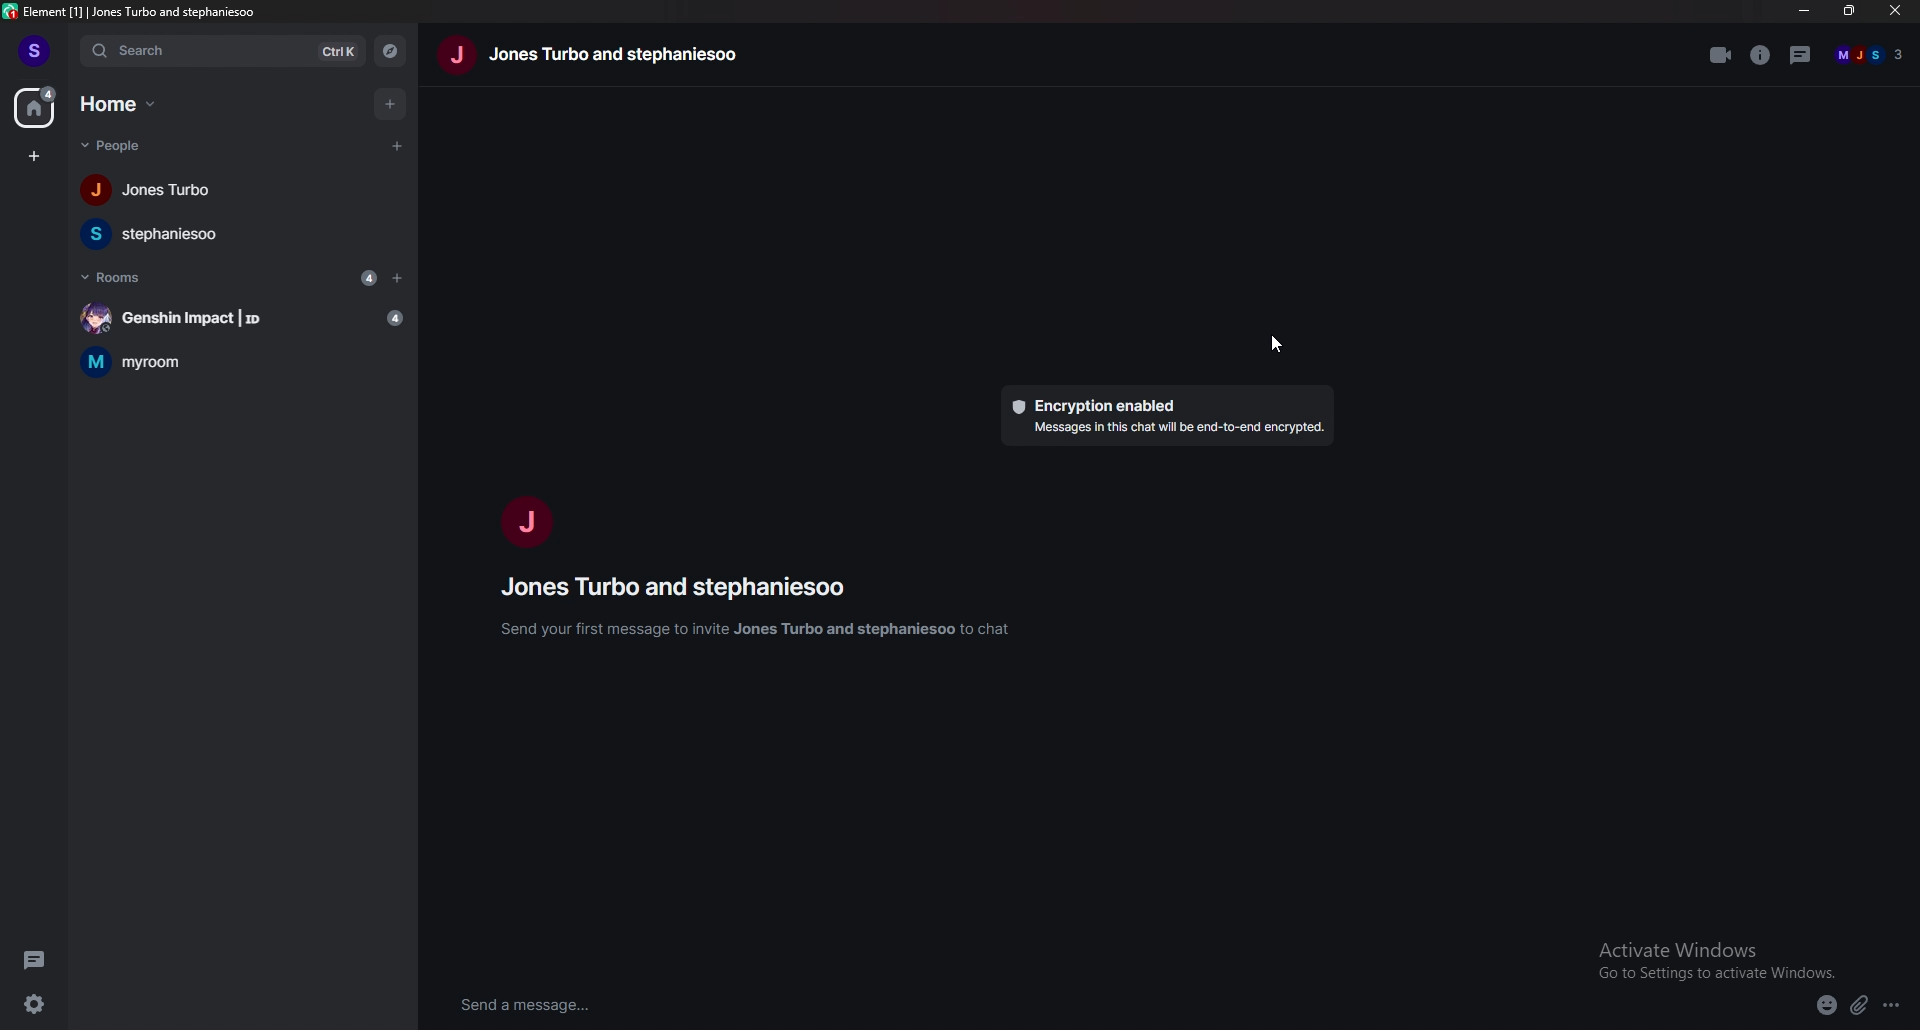  What do you see at coordinates (38, 1003) in the screenshot?
I see `settings` at bounding box center [38, 1003].